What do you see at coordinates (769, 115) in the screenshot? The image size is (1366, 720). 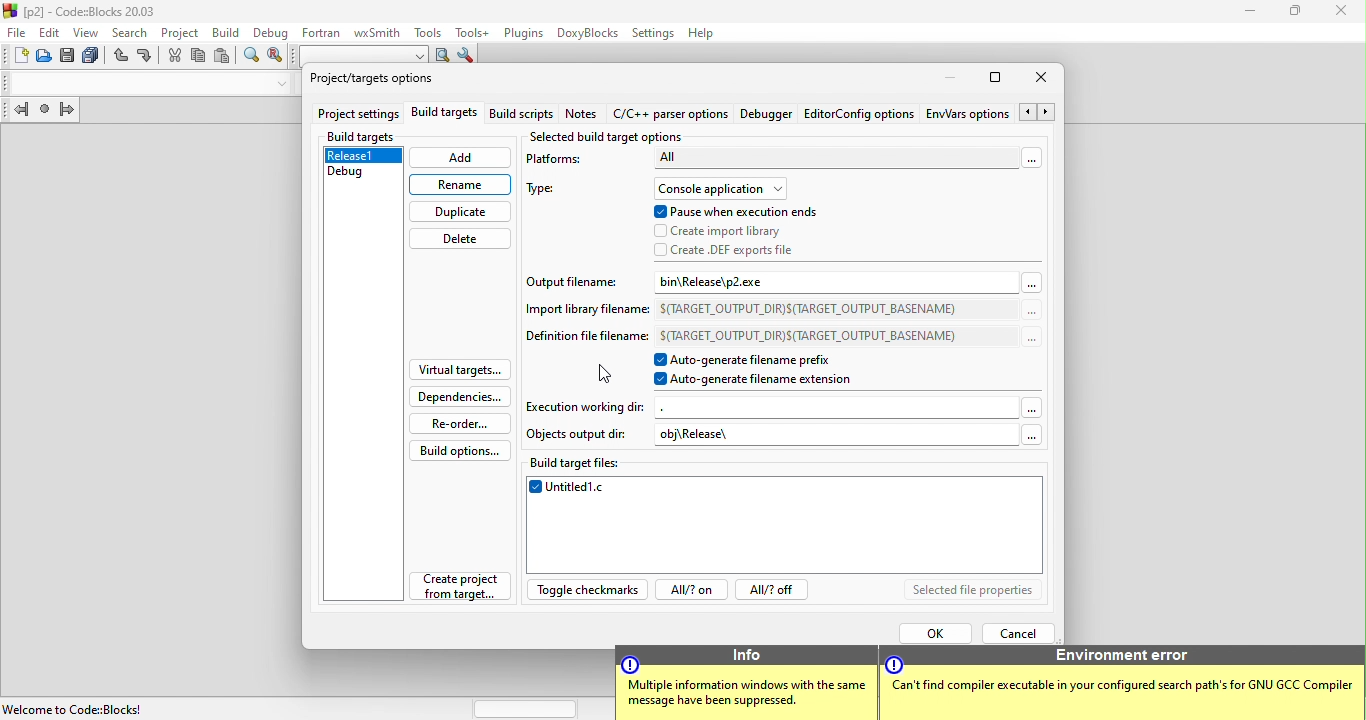 I see `debugger` at bounding box center [769, 115].